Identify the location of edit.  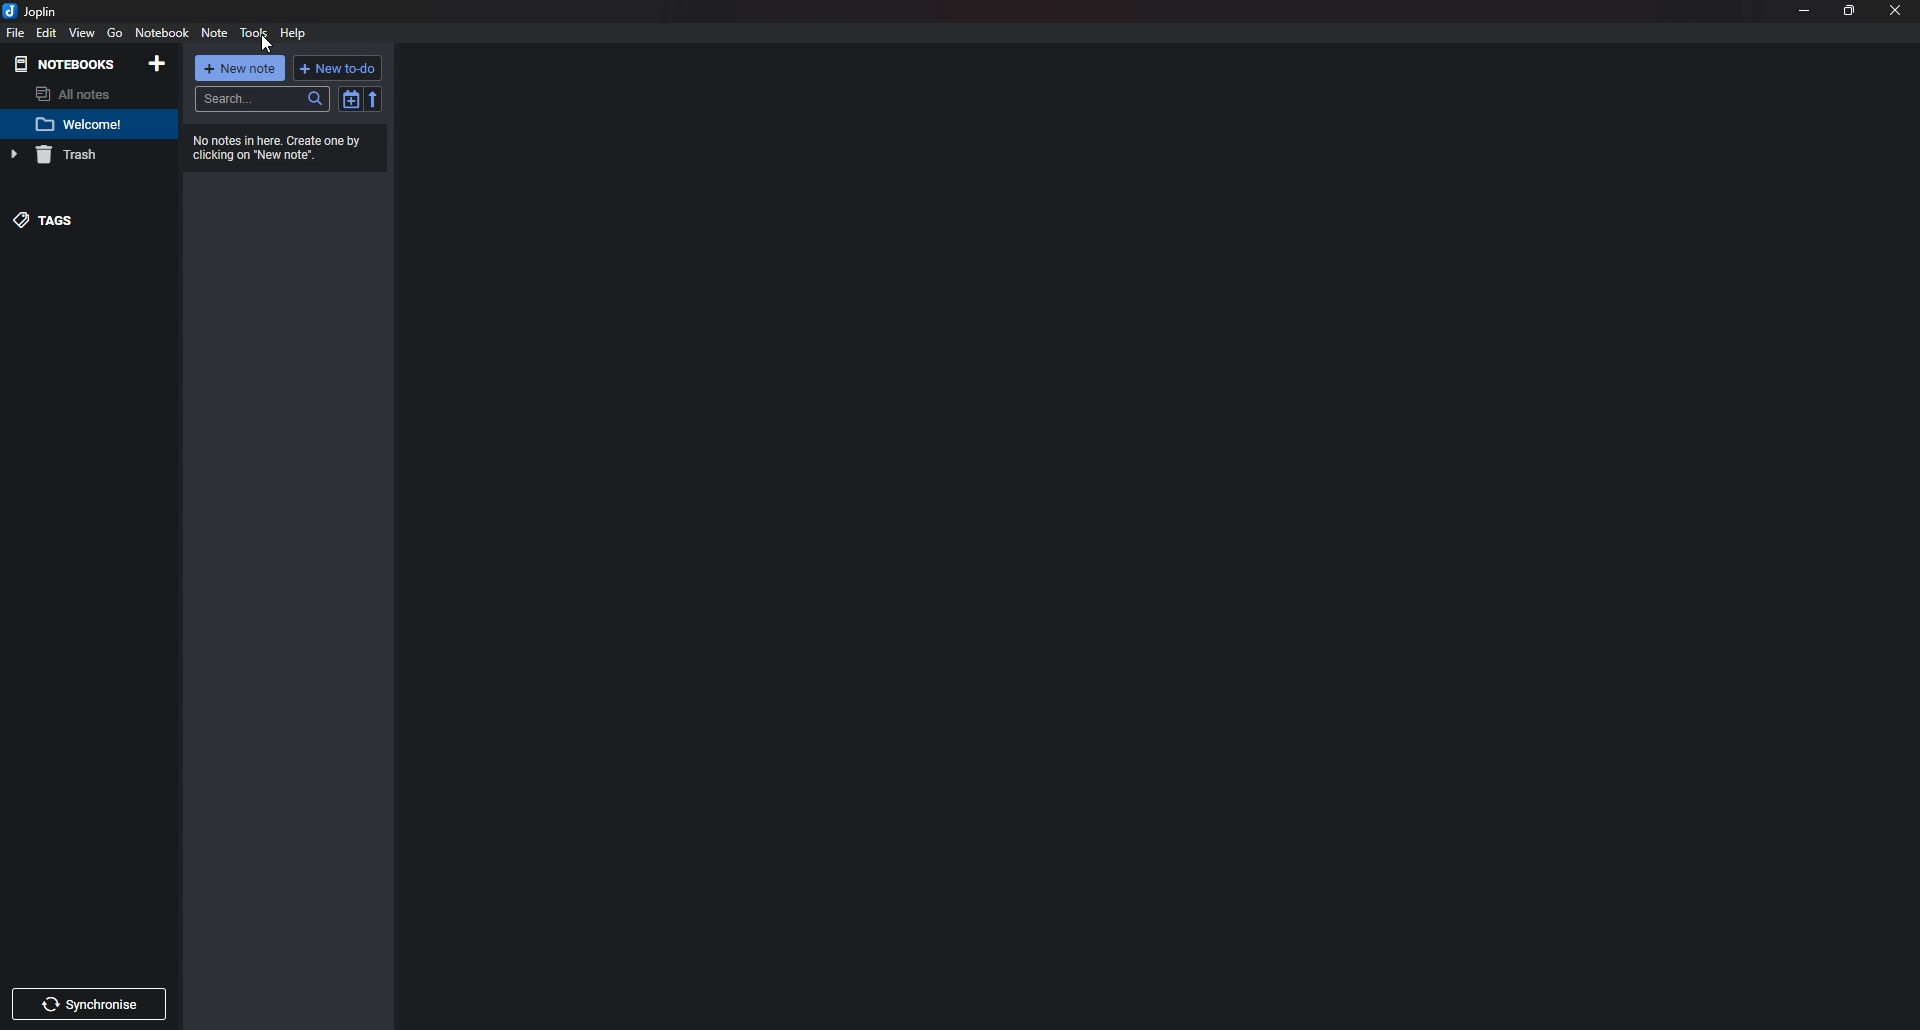
(47, 32).